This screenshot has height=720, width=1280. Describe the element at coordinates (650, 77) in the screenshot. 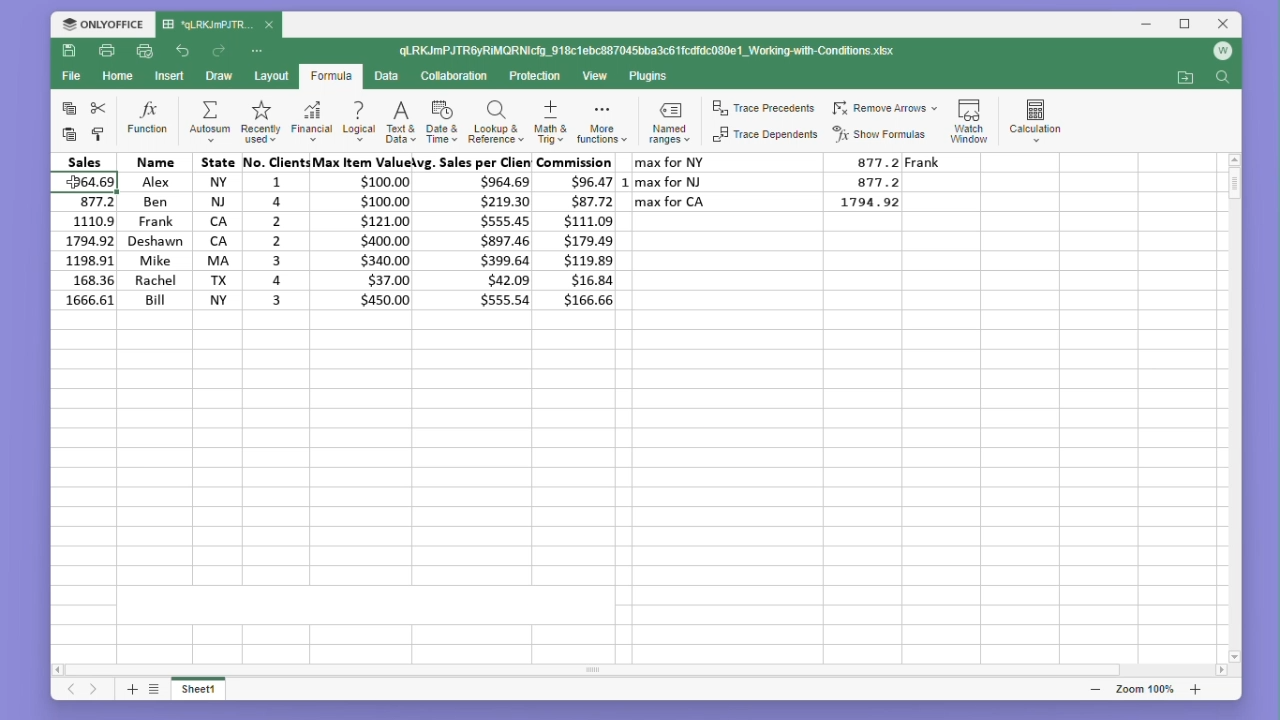

I see `Plugins` at that location.